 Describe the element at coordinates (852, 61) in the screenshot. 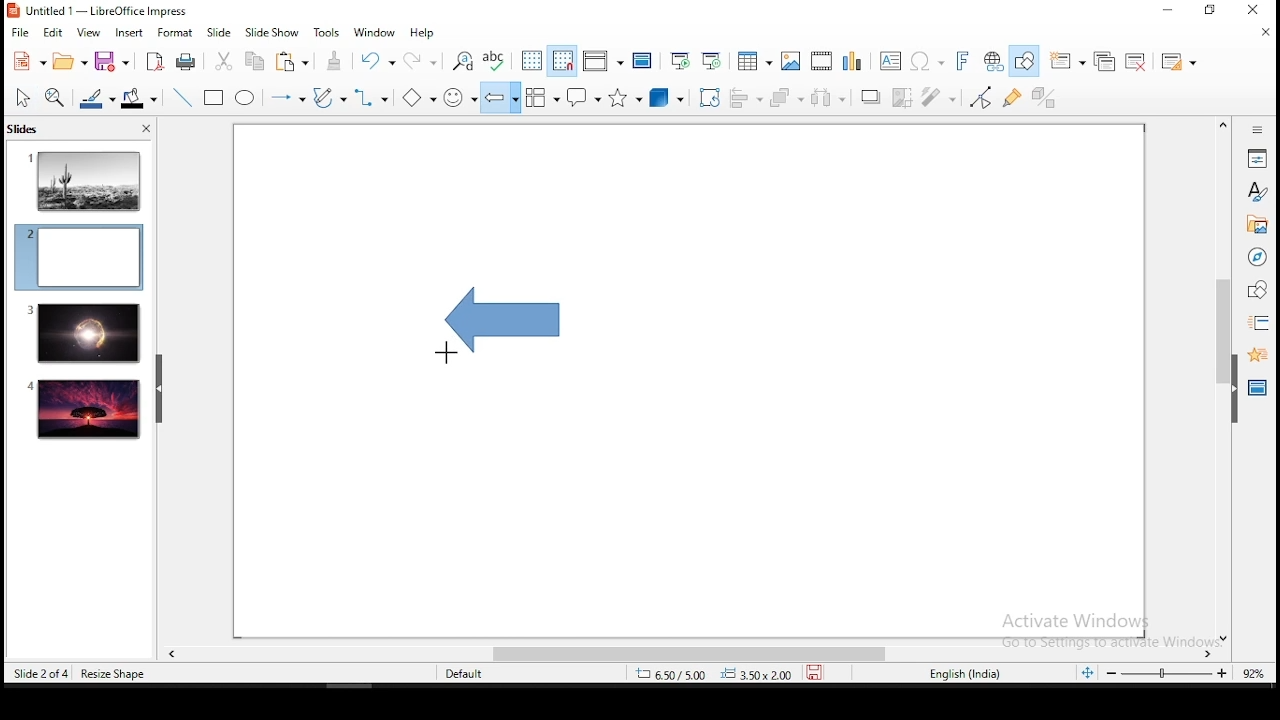

I see `charts` at that location.